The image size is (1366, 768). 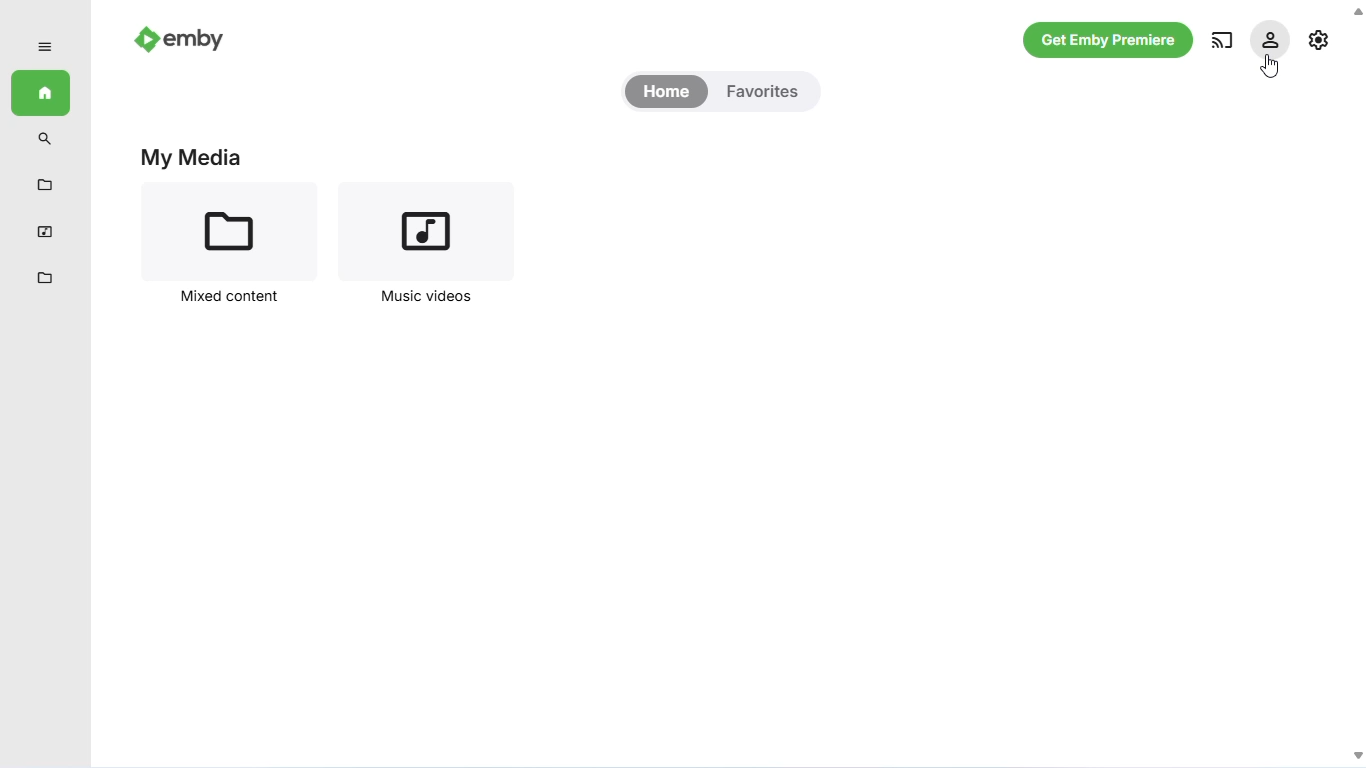 What do you see at coordinates (40, 93) in the screenshot?
I see `home` at bounding box center [40, 93].